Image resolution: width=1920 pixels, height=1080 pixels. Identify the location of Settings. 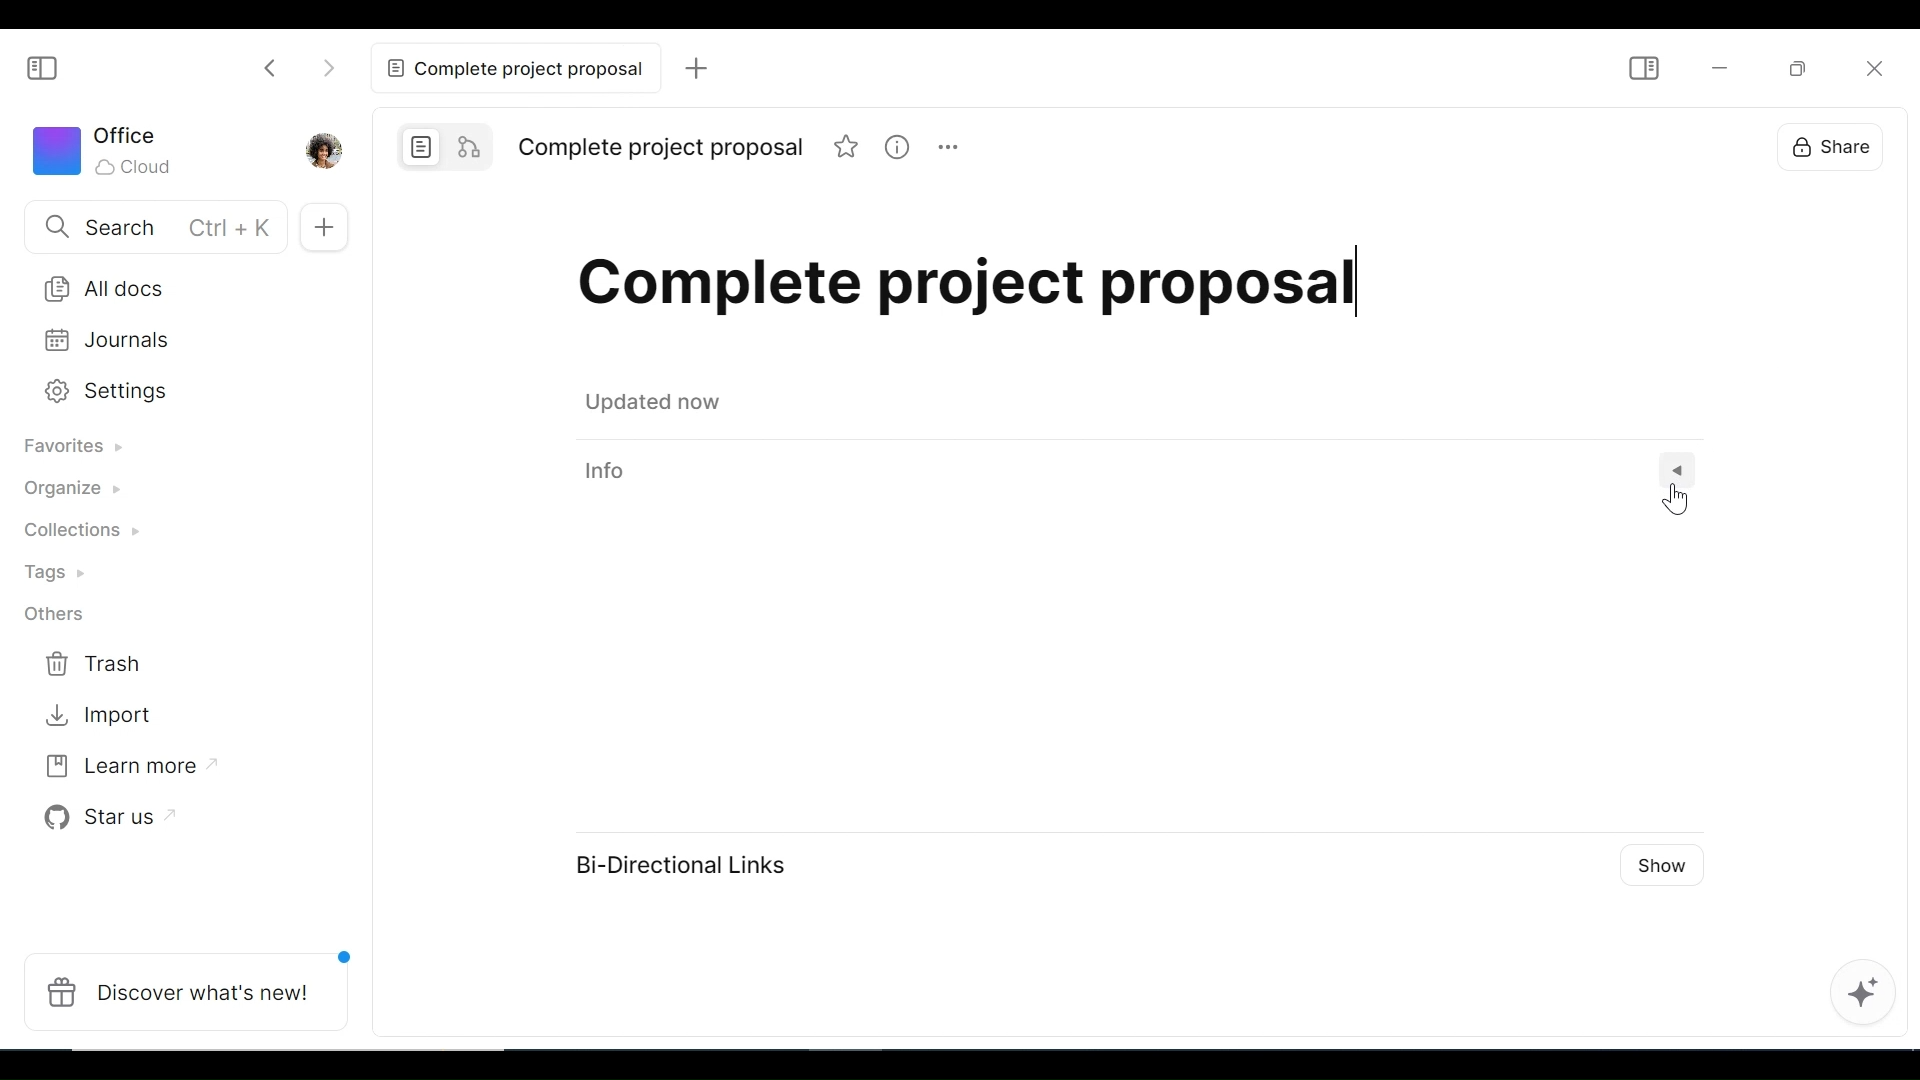
(169, 391).